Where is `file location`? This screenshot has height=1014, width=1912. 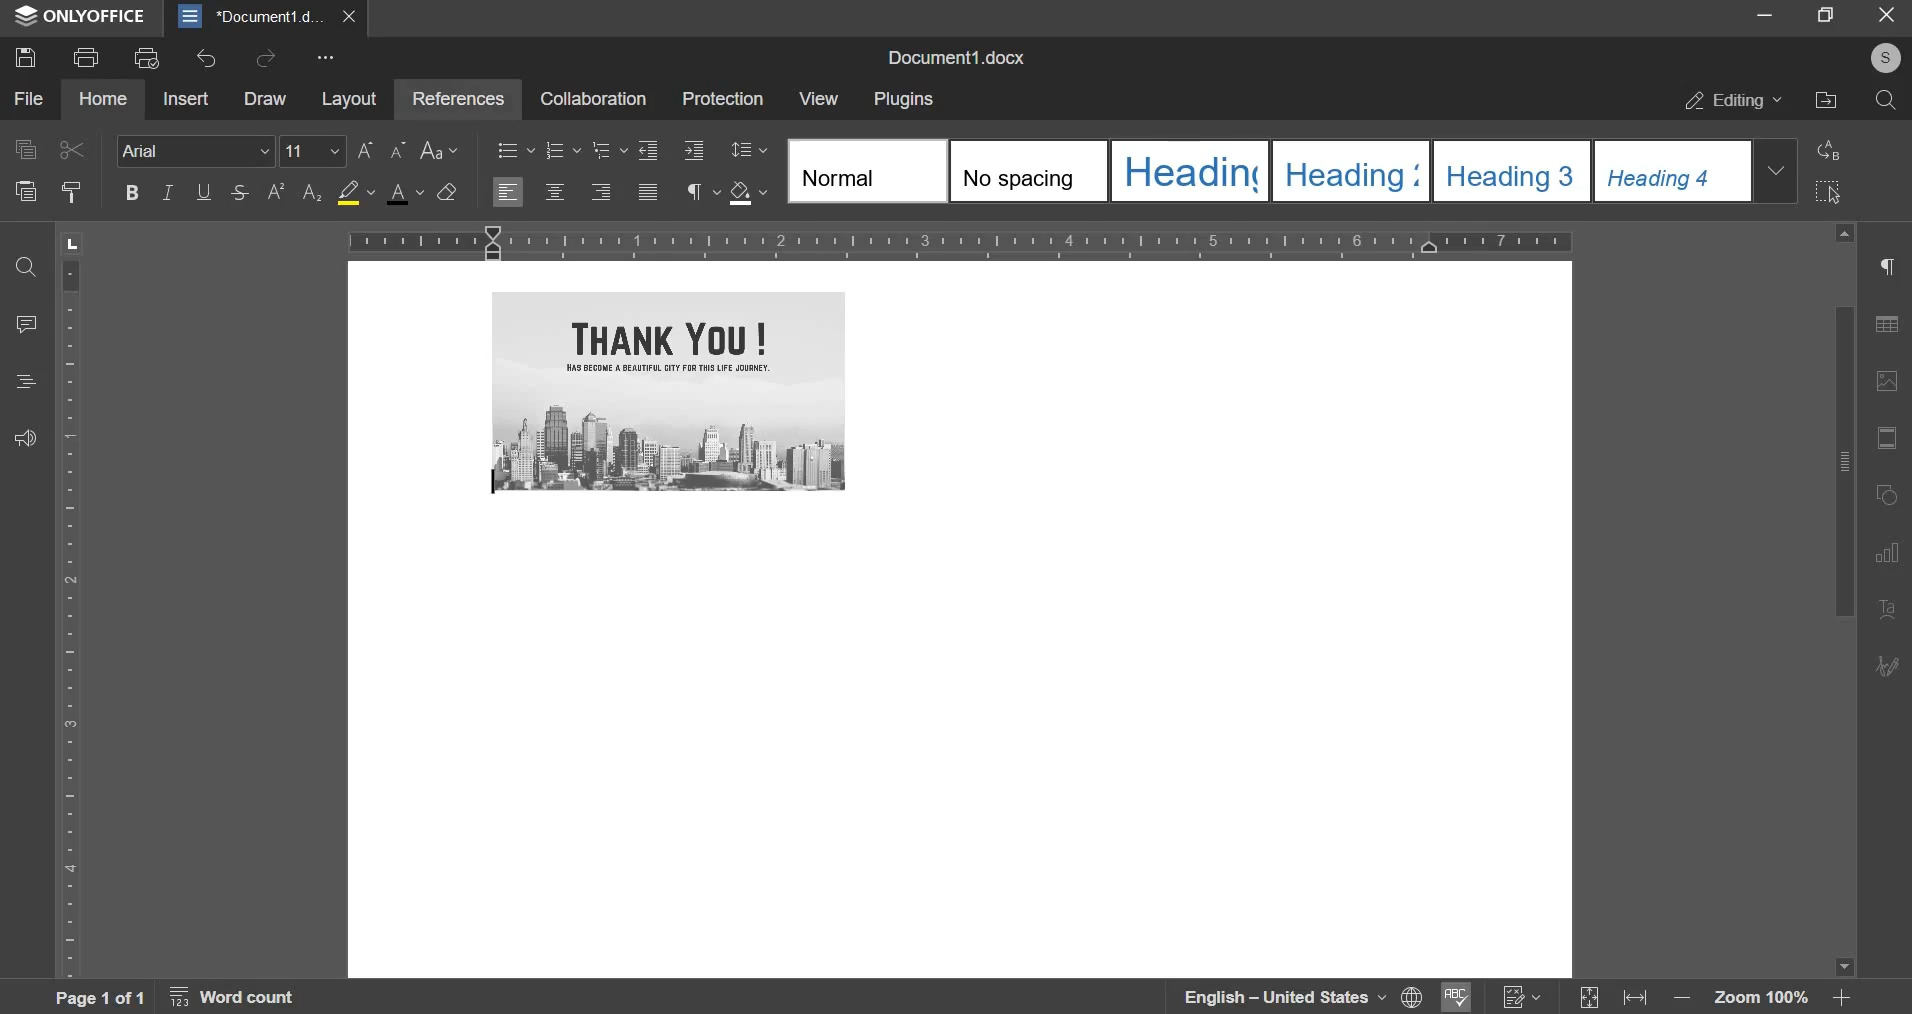
file location is located at coordinates (1825, 99).